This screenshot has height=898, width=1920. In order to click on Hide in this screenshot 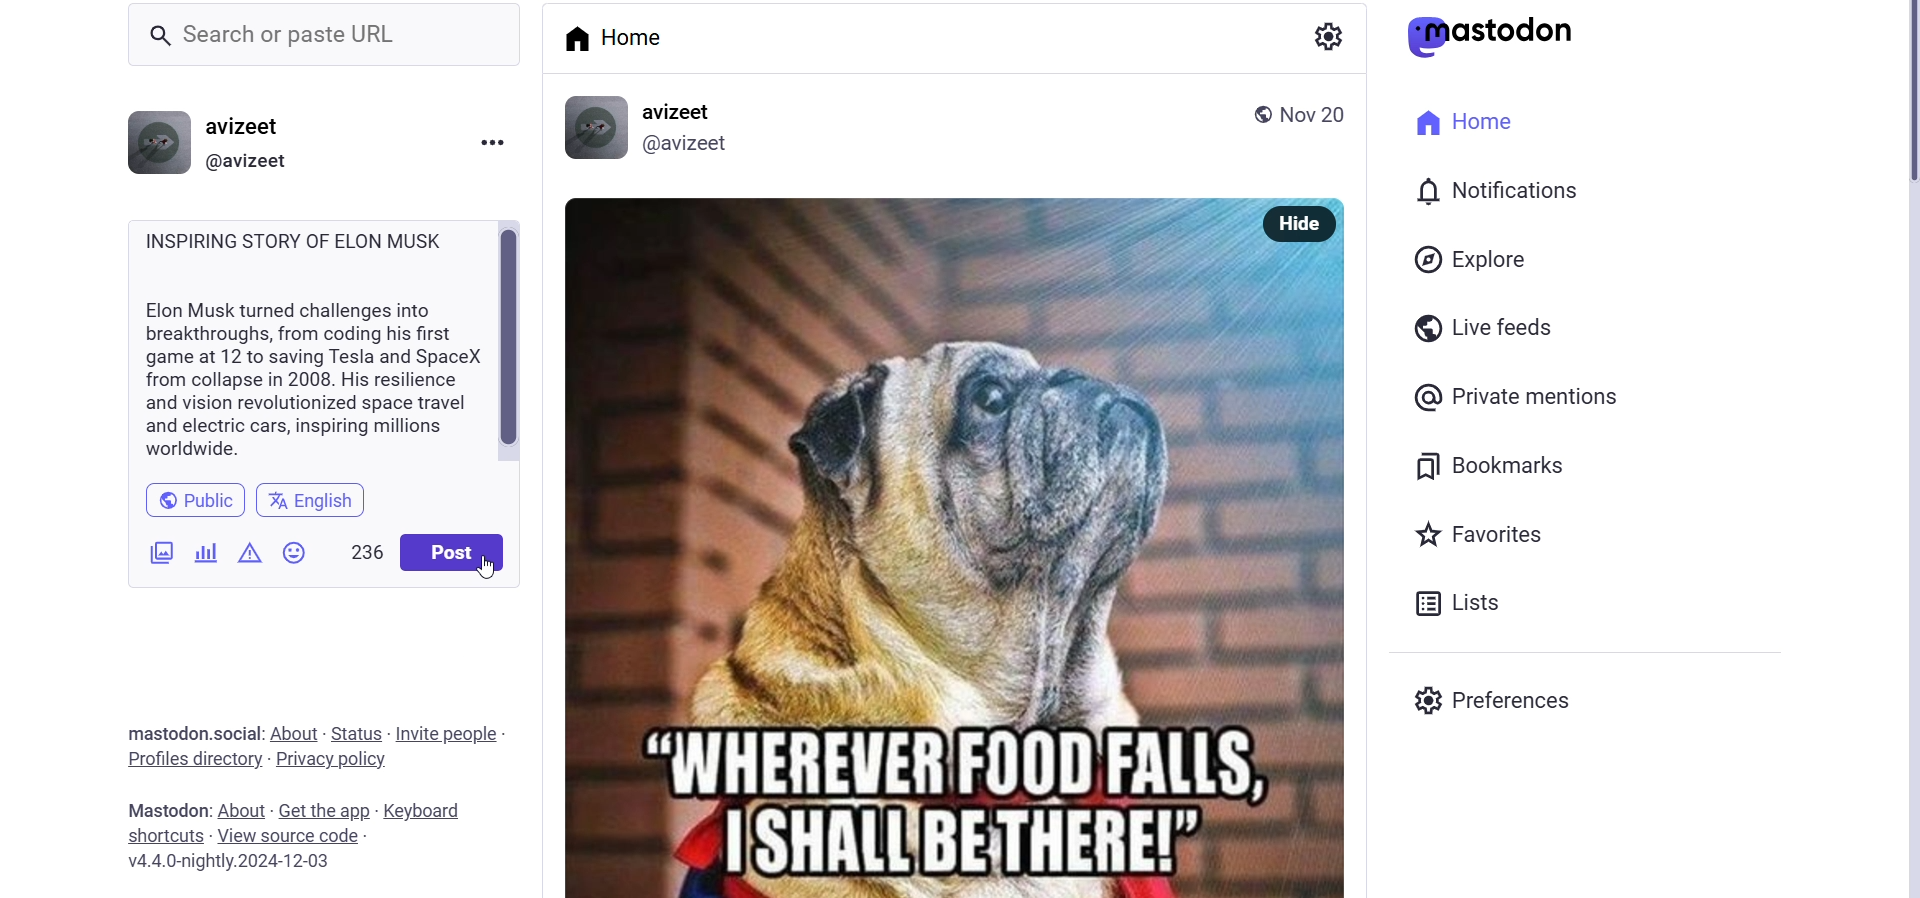, I will do `click(1296, 222)`.